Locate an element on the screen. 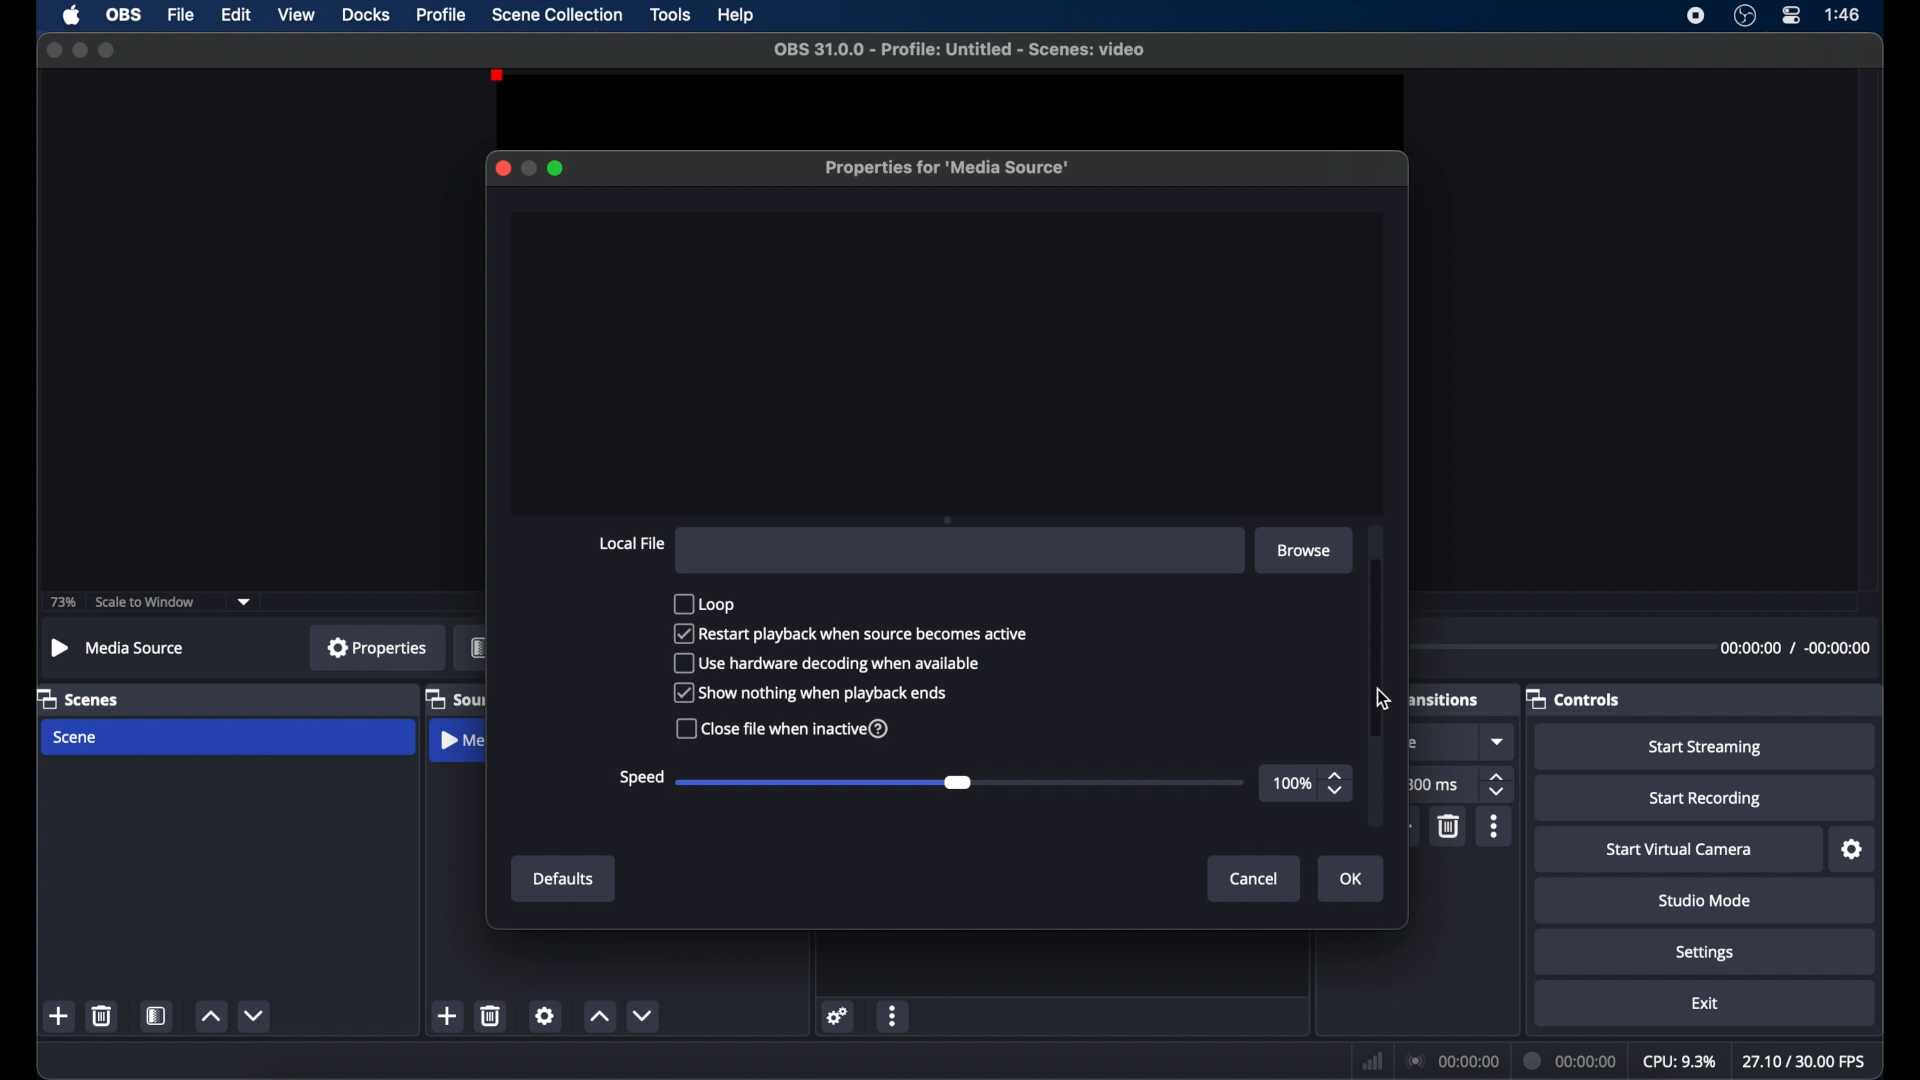 The height and width of the screenshot is (1080, 1920). properties for media source is located at coordinates (948, 168).